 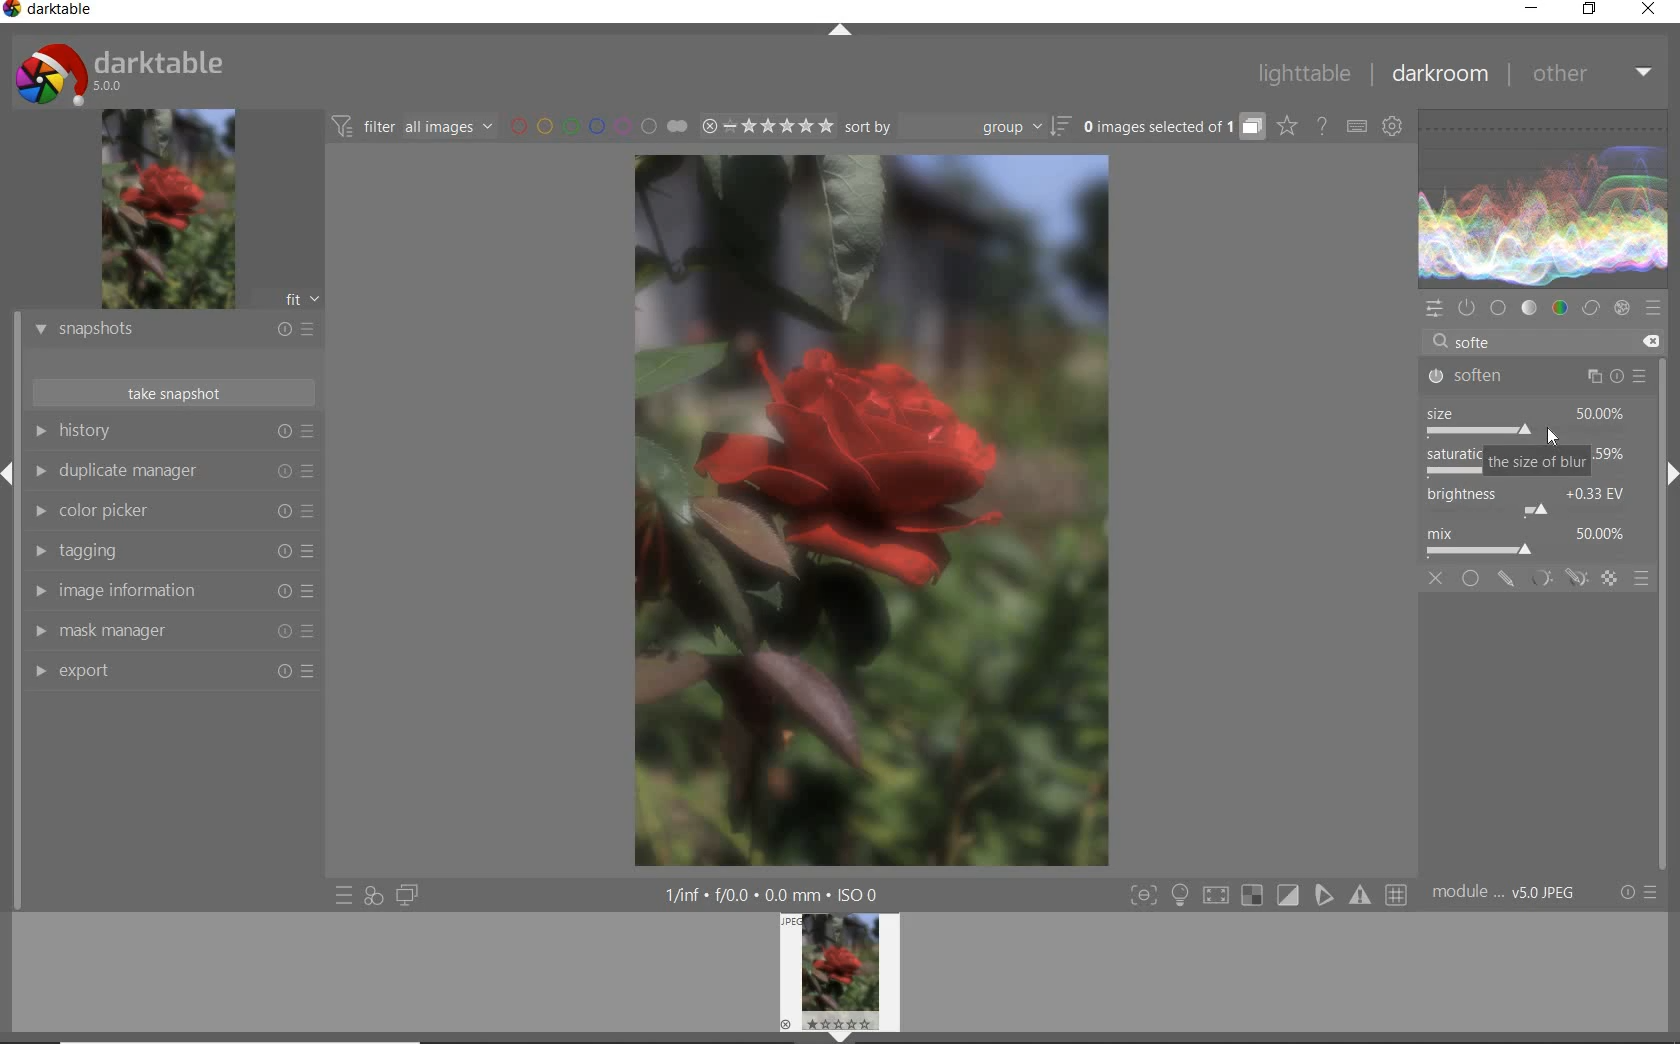 I want to click on sort, so click(x=958, y=128).